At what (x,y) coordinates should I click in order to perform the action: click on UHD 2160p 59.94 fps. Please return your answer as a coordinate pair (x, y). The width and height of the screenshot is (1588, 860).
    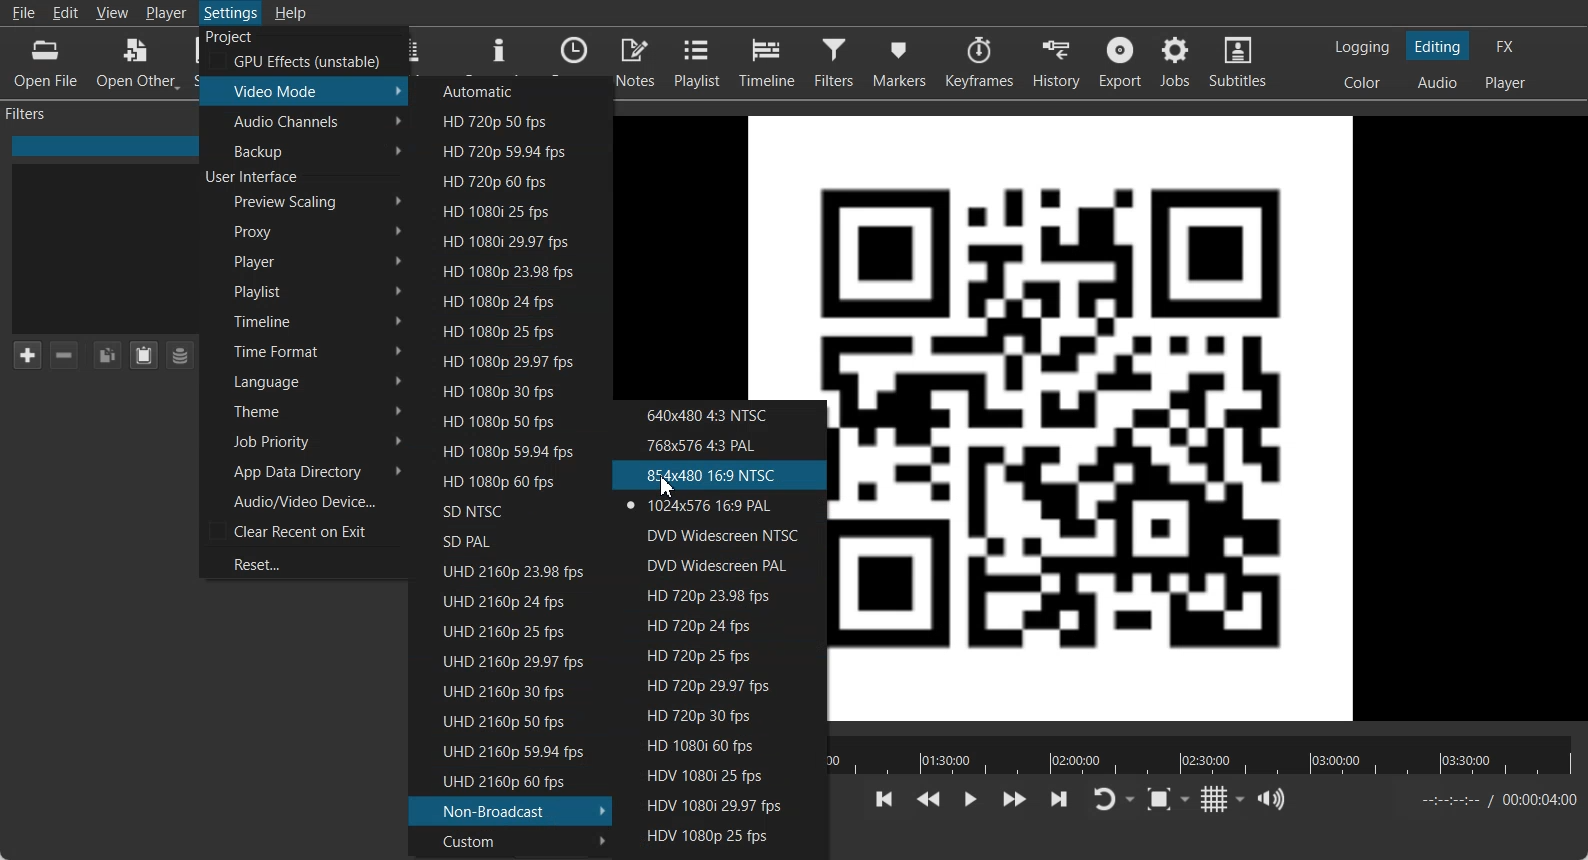
    Looking at the image, I should click on (504, 752).